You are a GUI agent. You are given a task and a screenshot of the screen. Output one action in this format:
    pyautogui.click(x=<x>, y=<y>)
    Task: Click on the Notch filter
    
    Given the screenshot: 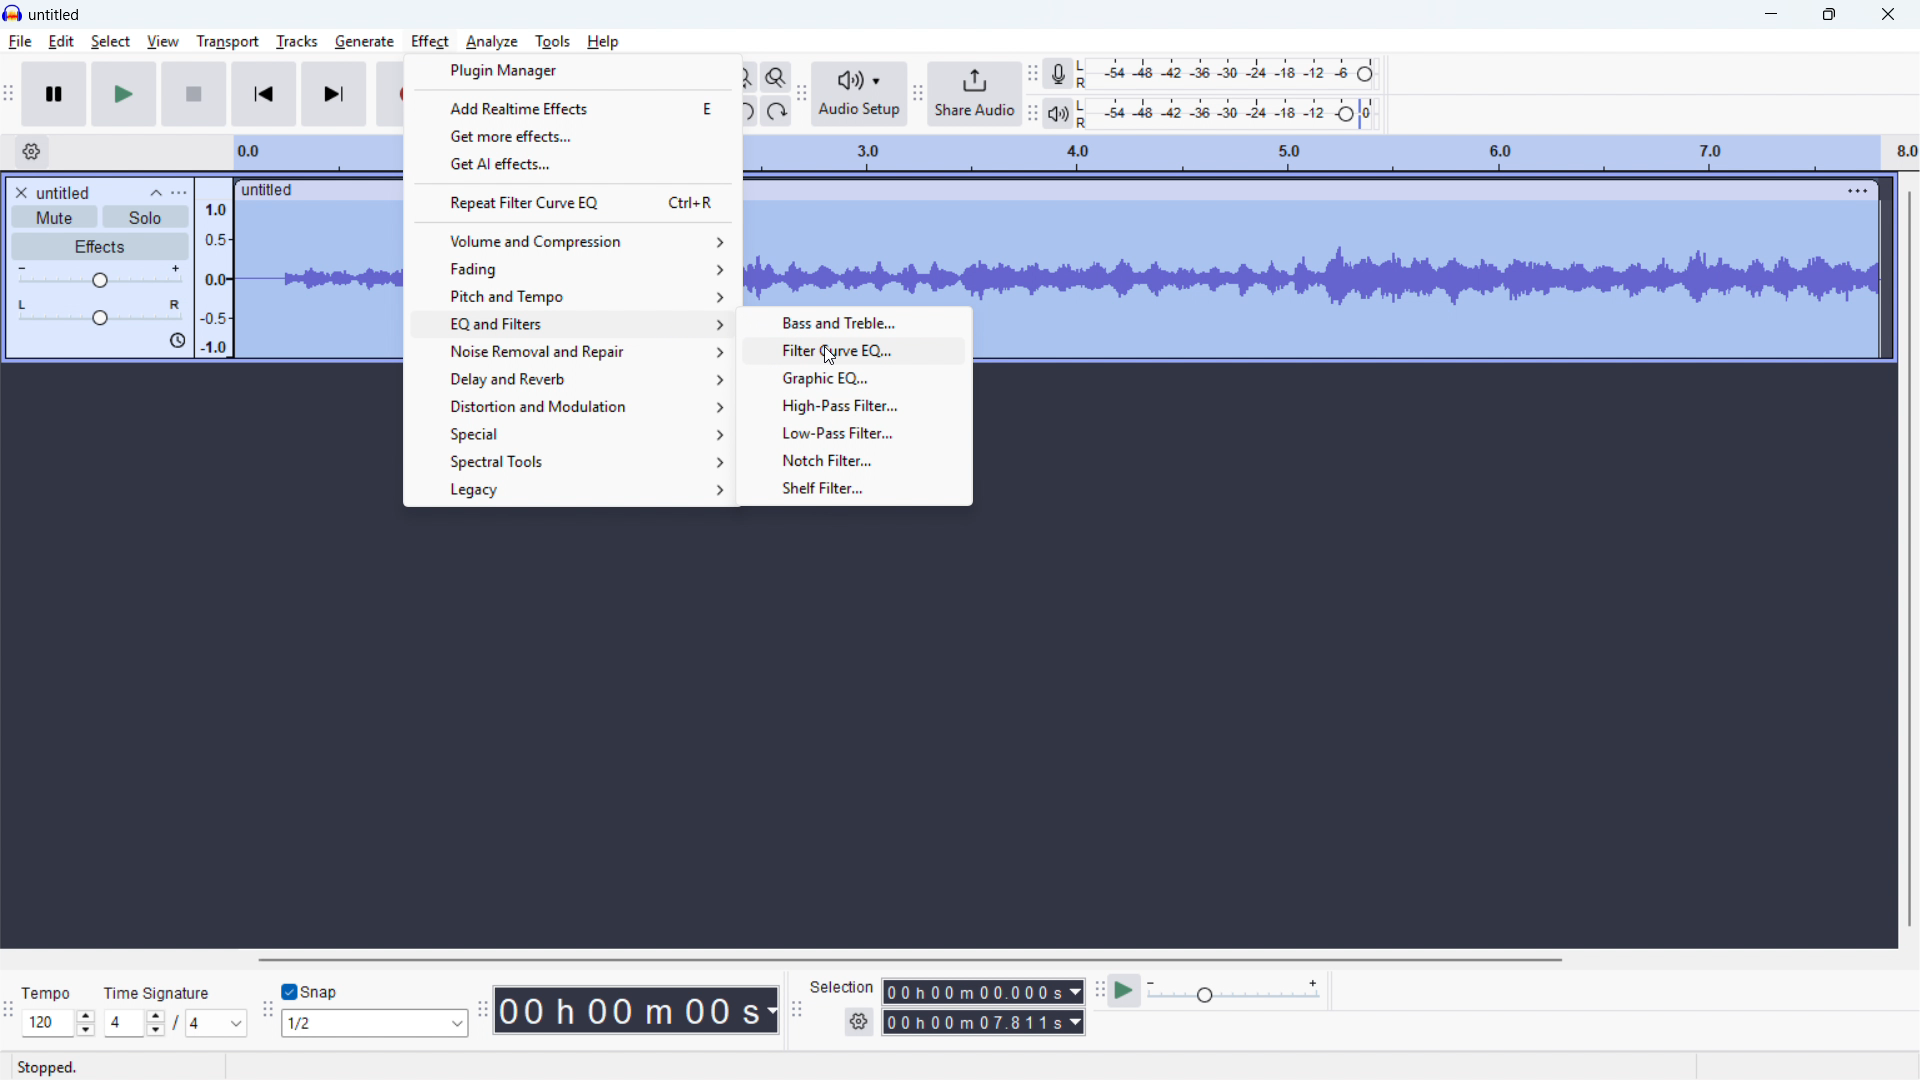 What is the action you would take?
    pyautogui.click(x=851, y=459)
    